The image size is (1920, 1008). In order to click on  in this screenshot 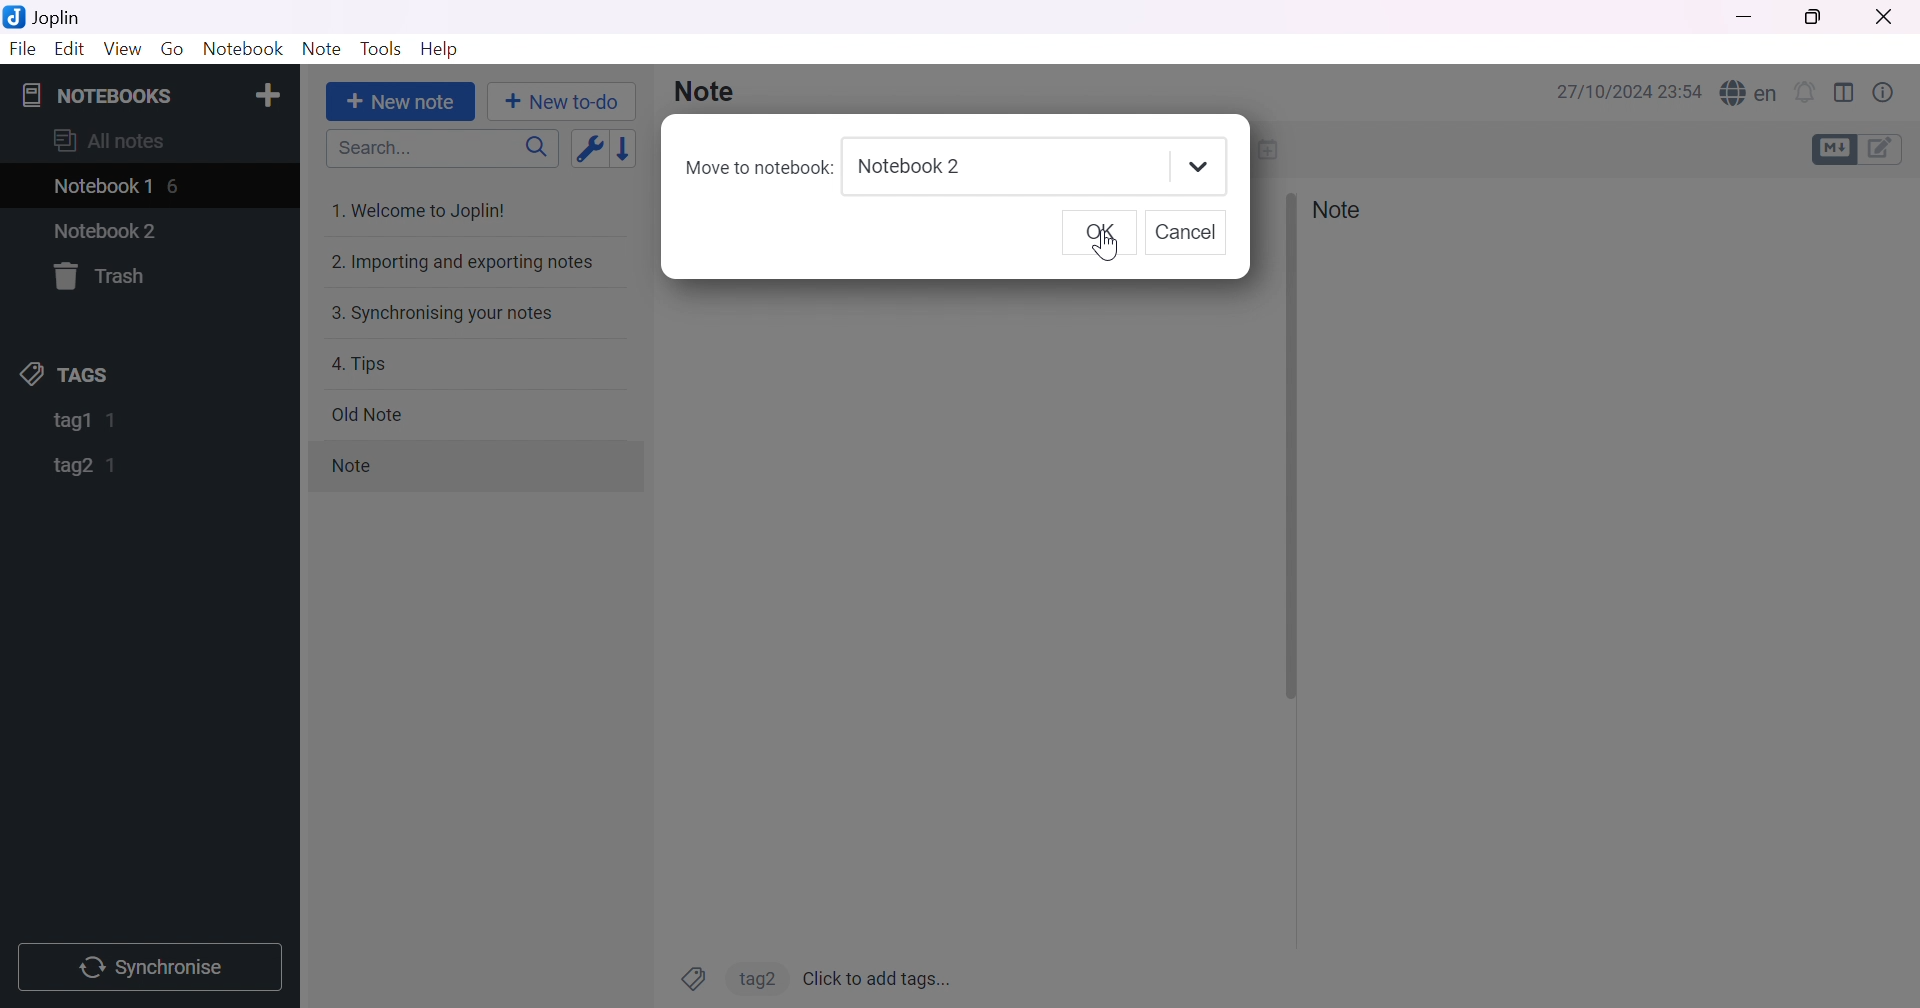, I will do `click(1103, 251)`.